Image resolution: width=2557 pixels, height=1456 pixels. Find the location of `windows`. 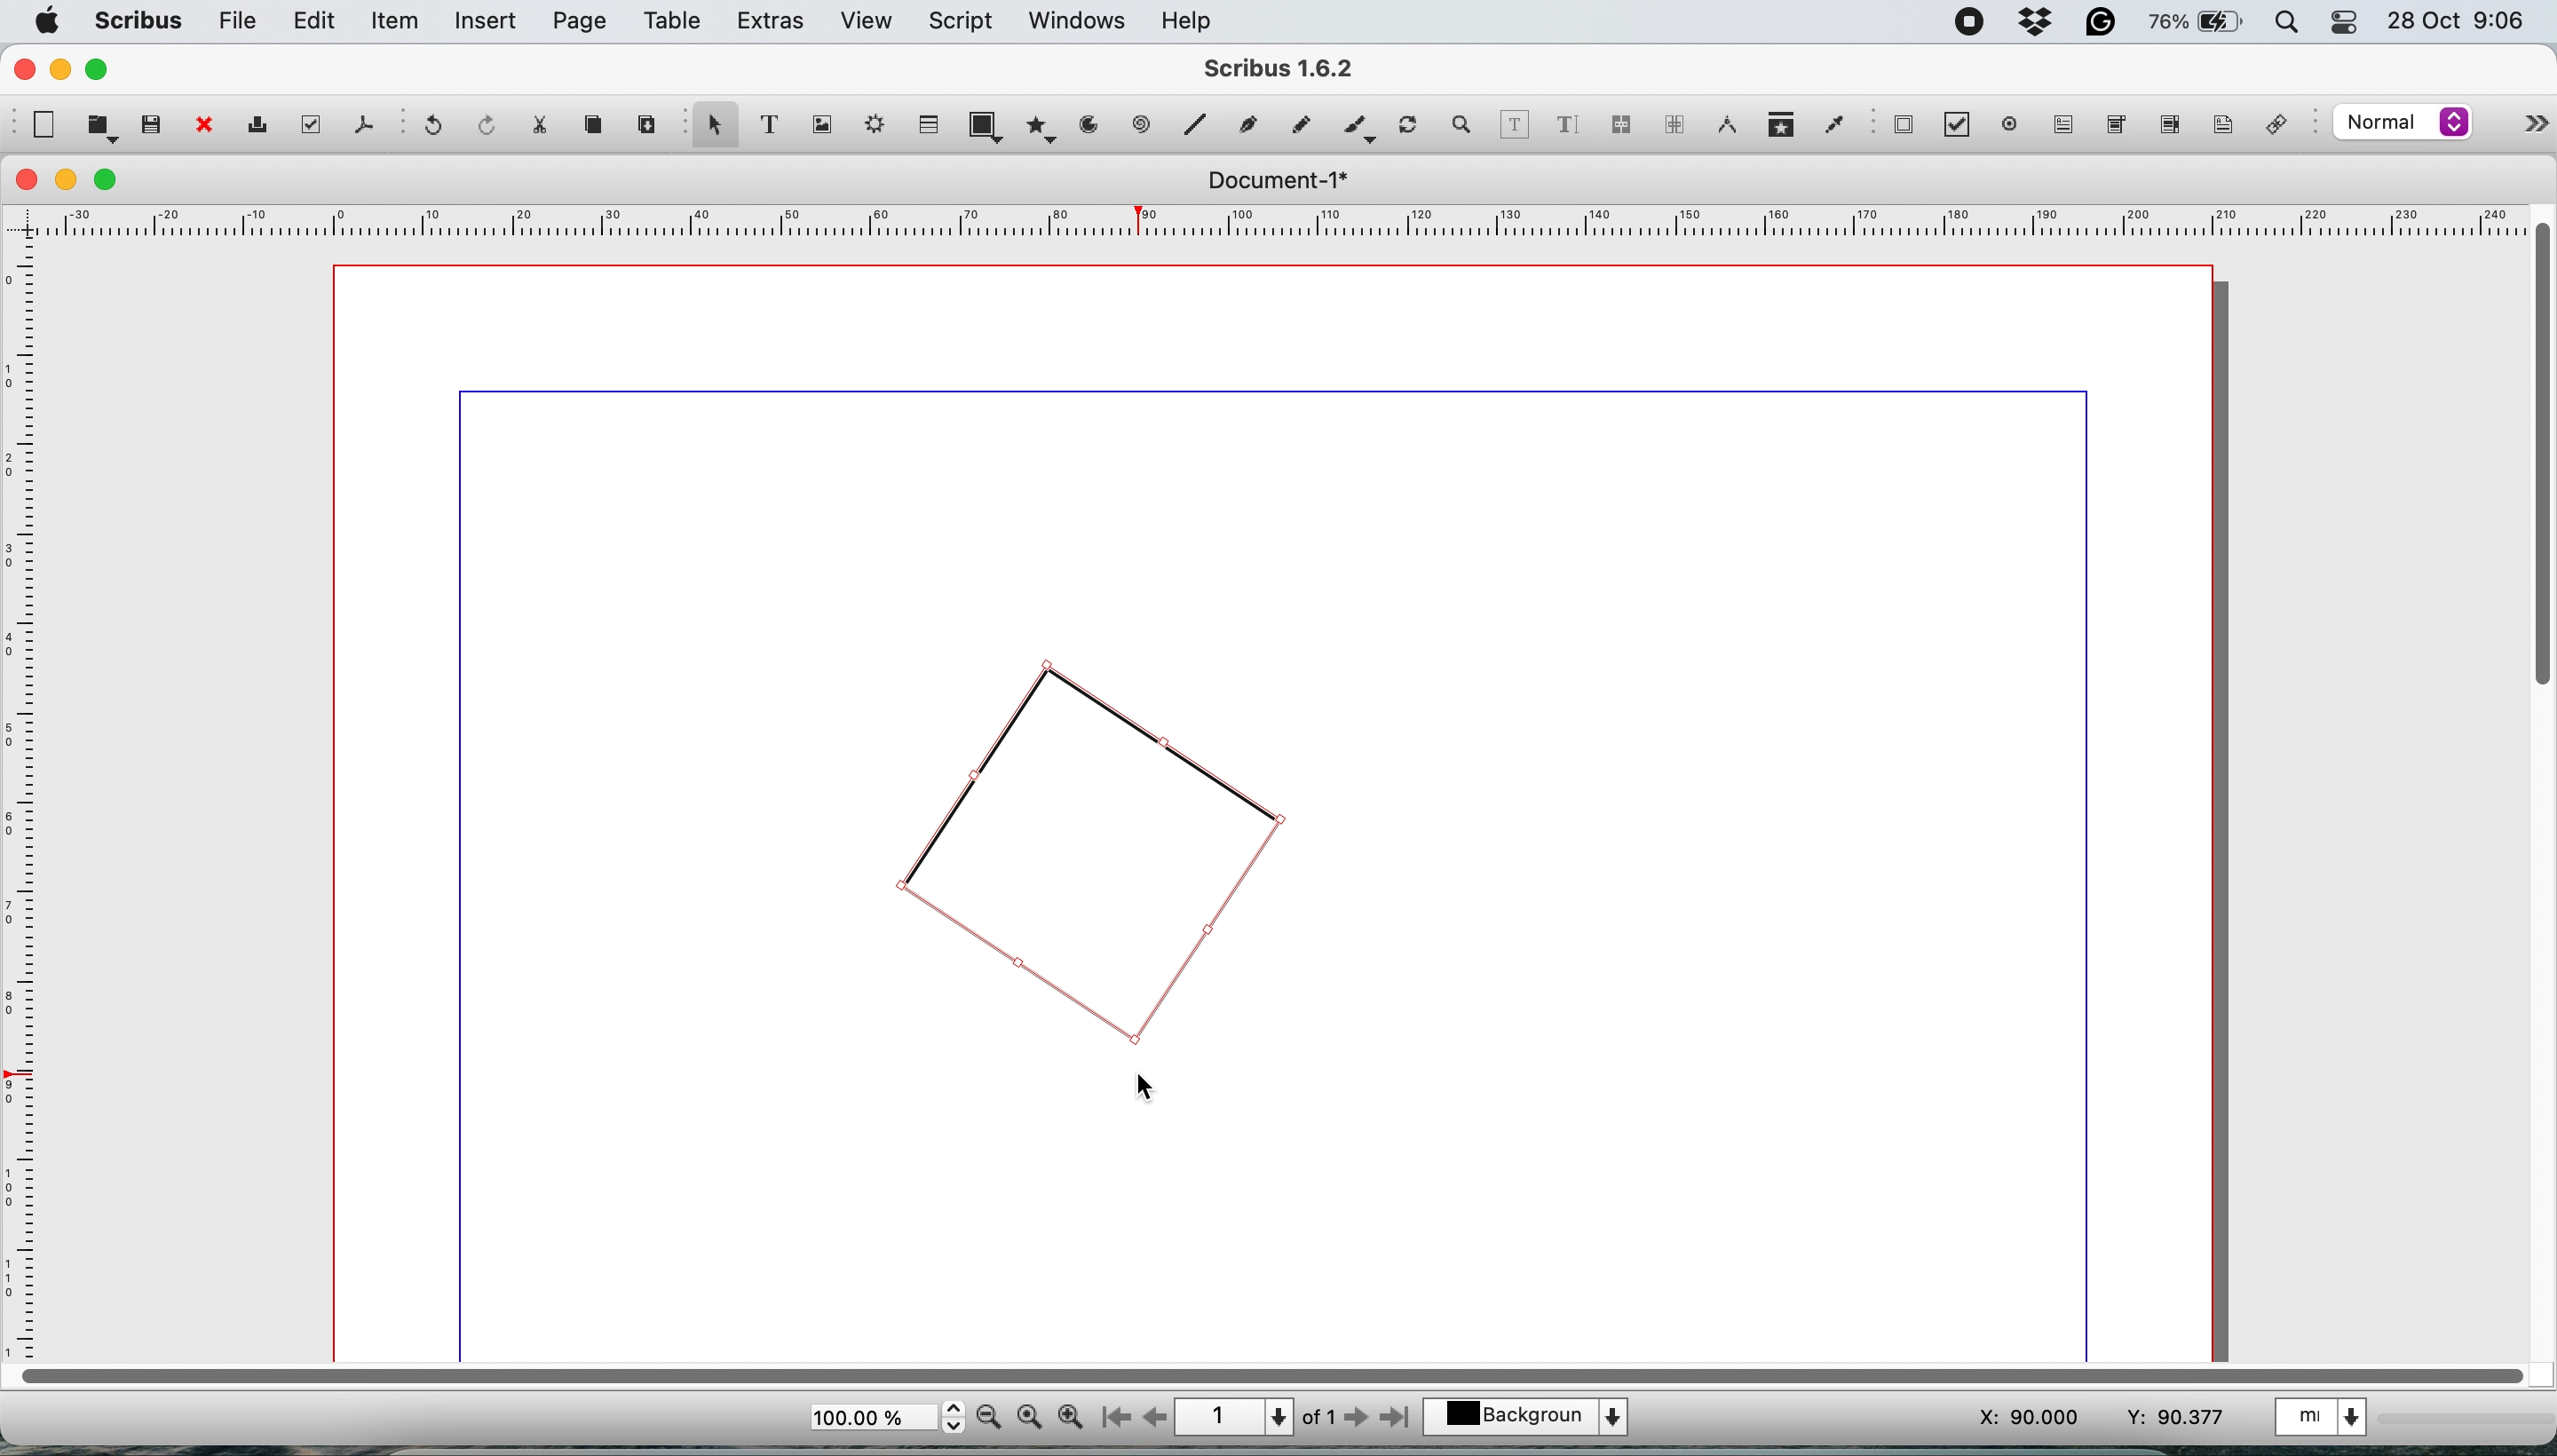

windows is located at coordinates (1073, 20).